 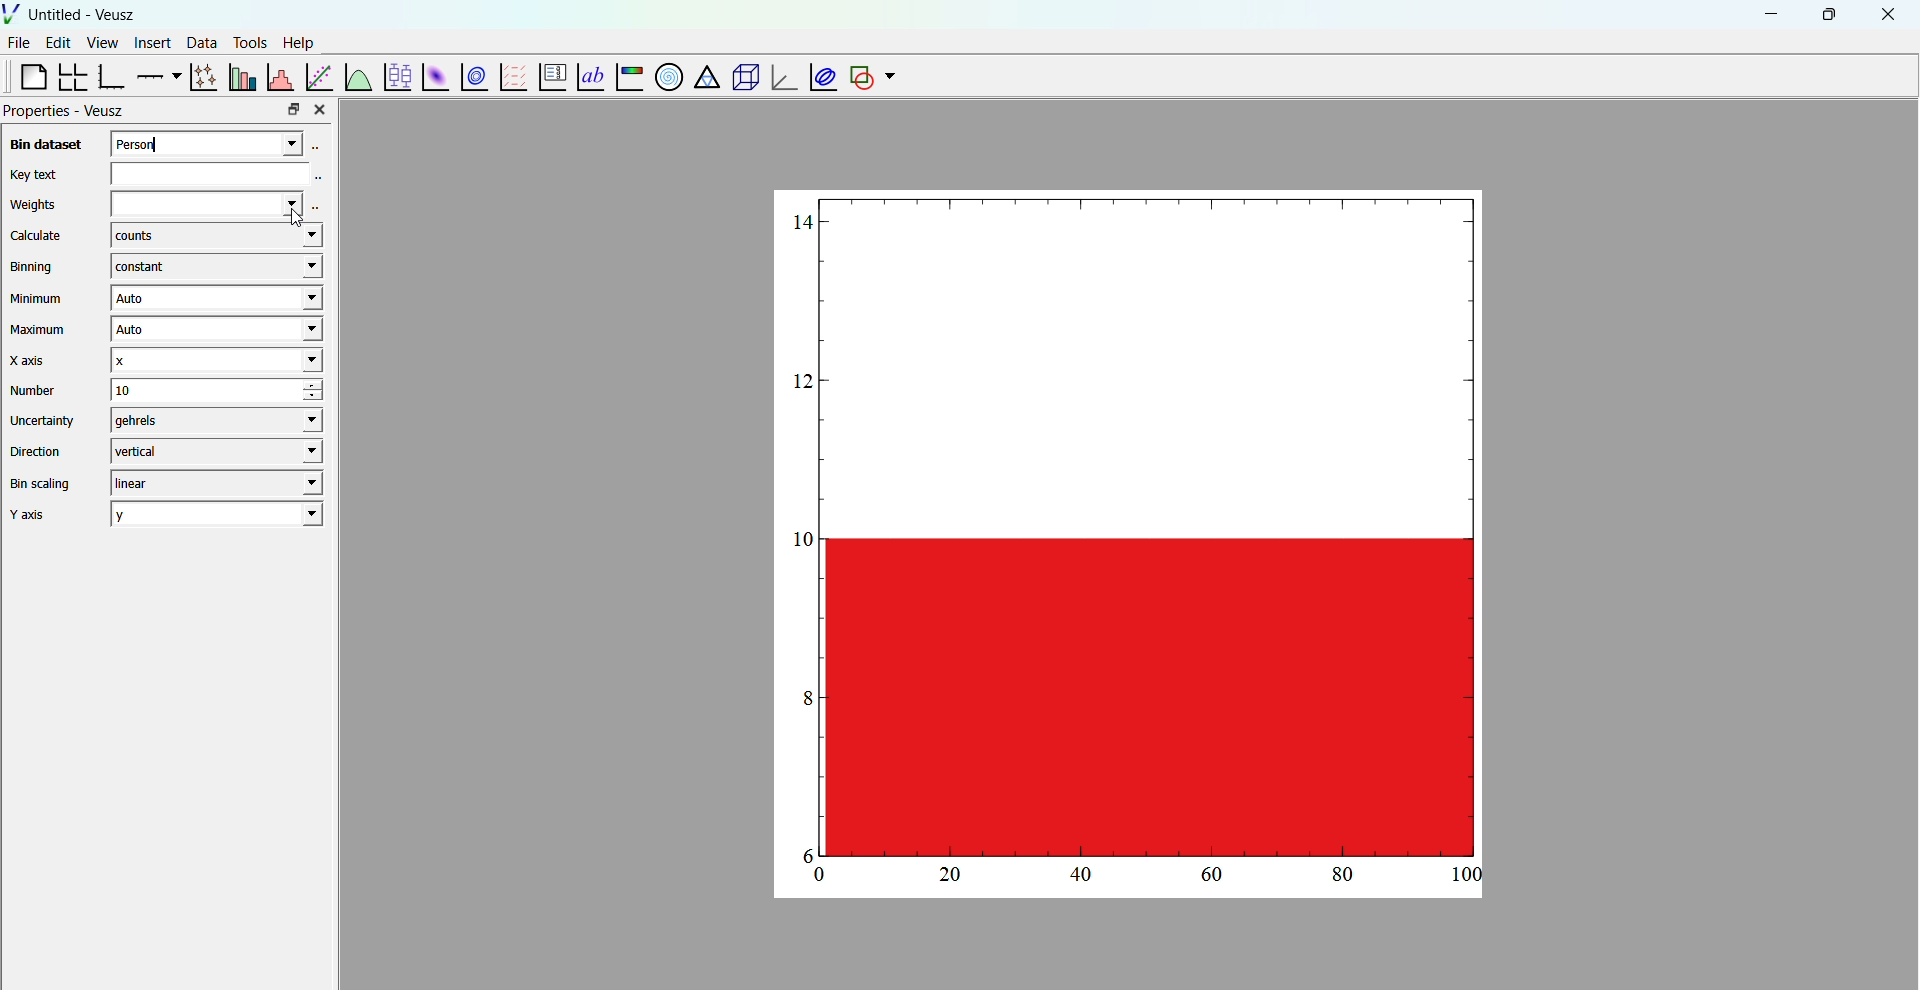 I want to click on edit, so click(x=60, y=43).